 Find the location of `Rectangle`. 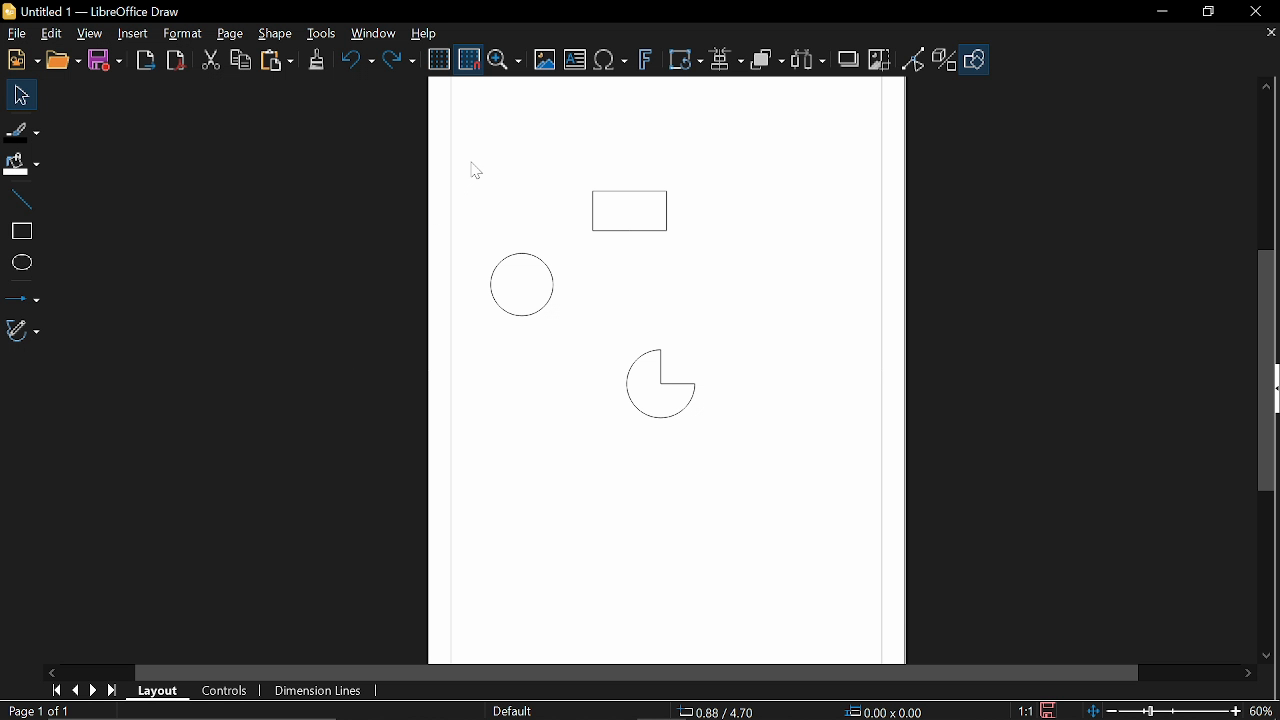

Rectangle is located at coordinates (632, 206).